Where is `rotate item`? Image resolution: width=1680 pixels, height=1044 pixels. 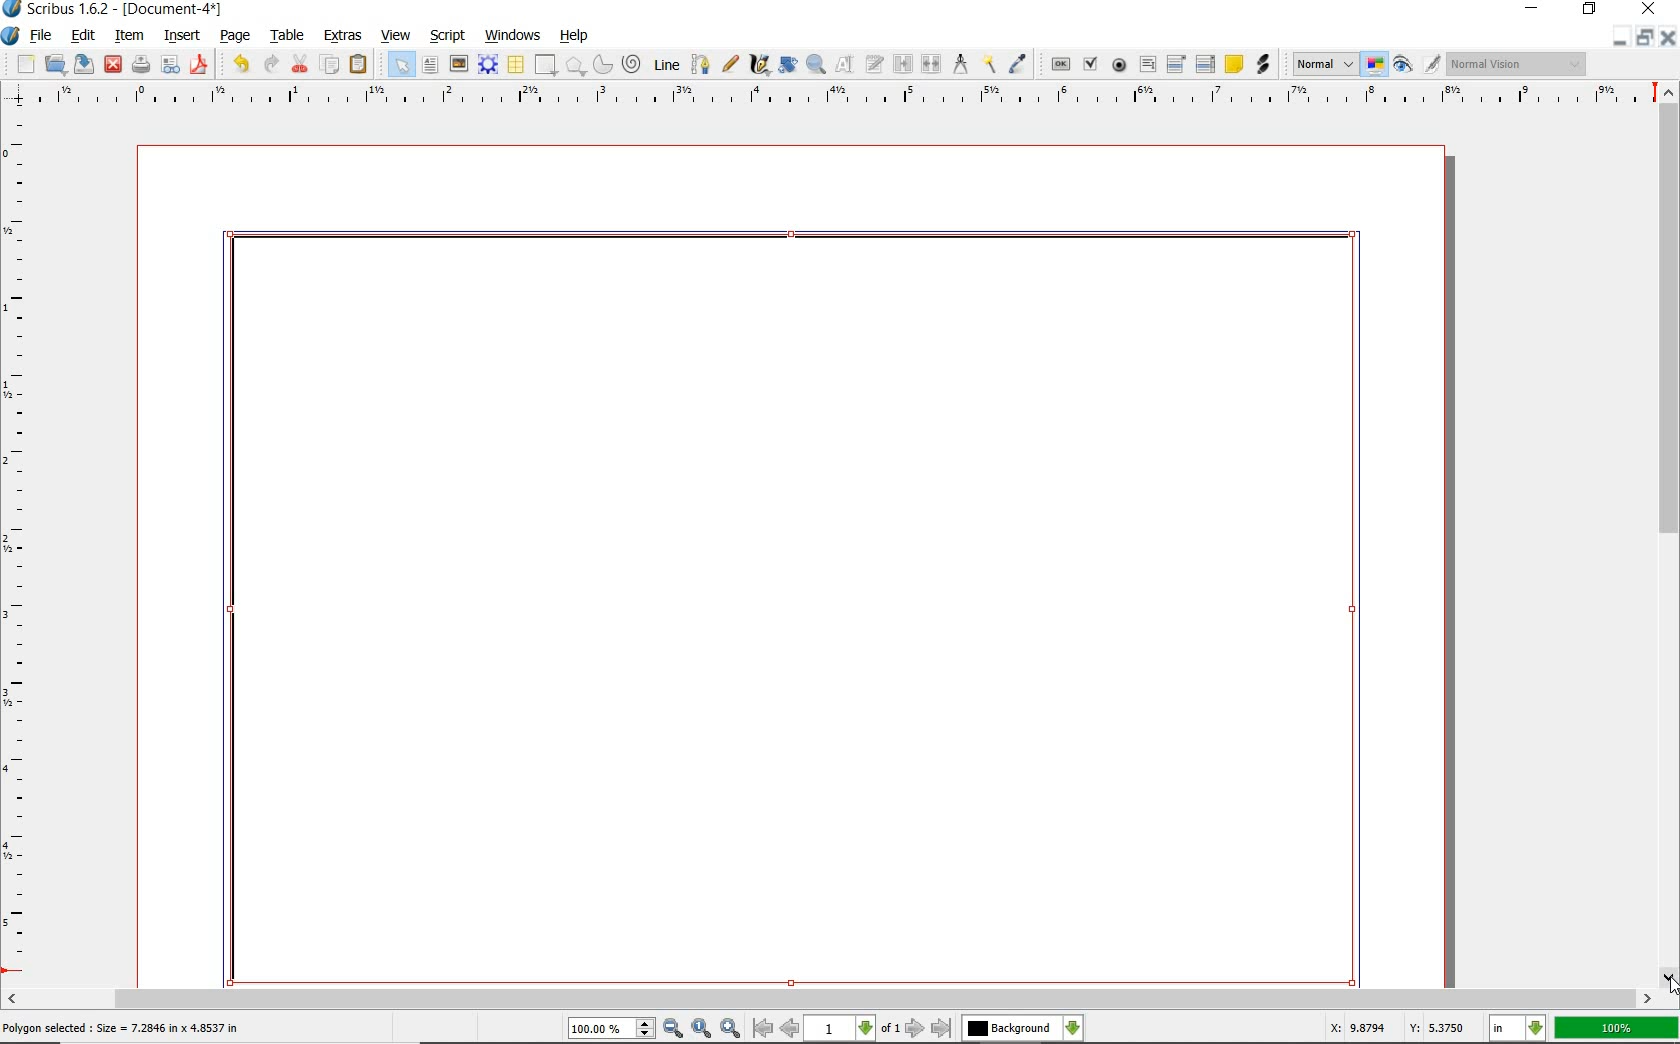 rotate item is located at coordinates (787, 66).